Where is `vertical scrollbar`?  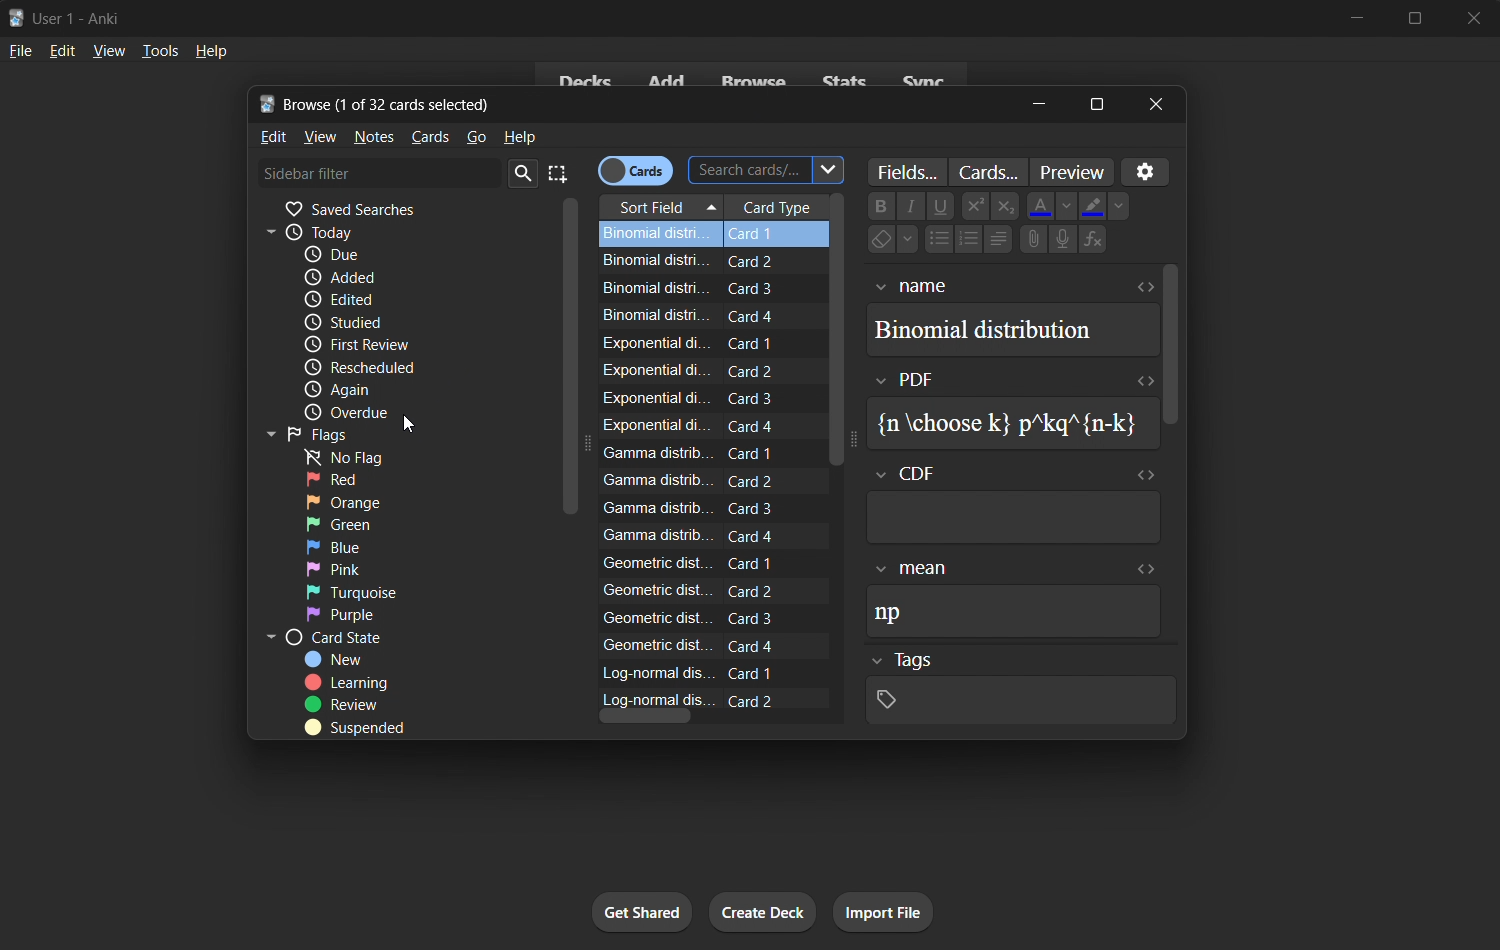
vertical scrollbar is located at coordinates (574, 451).